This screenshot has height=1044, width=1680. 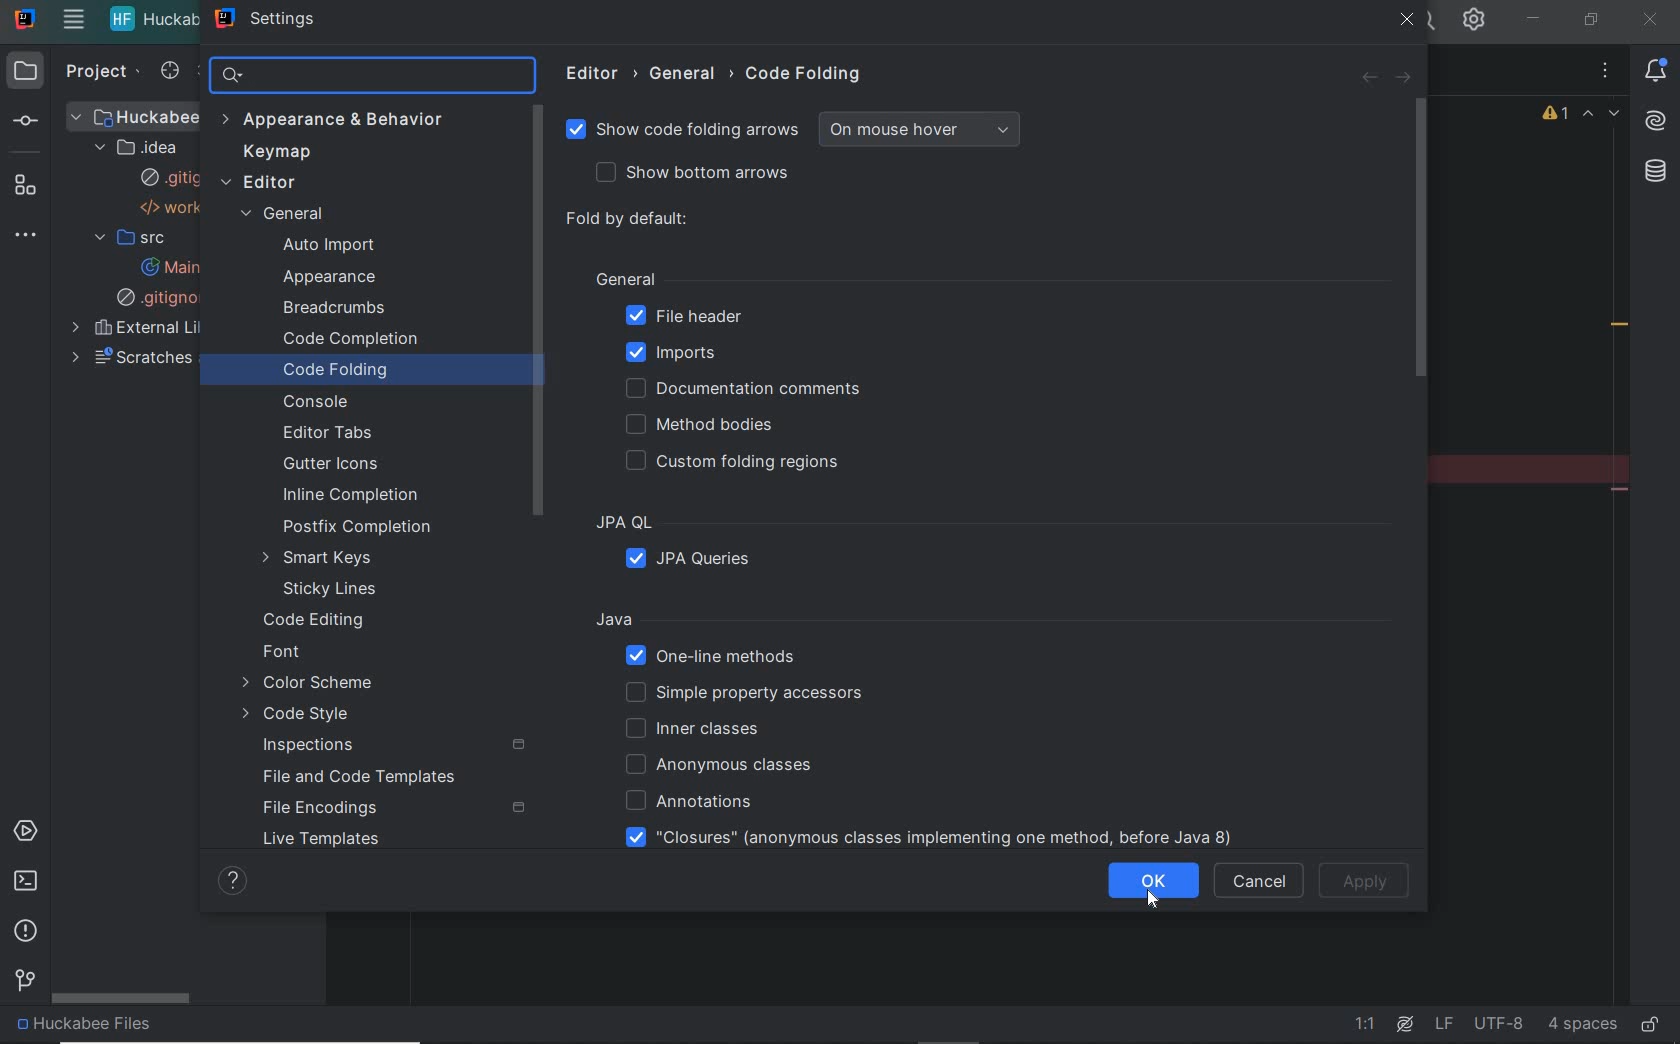 I want to click on minimize, so click(x=1534, y=15).